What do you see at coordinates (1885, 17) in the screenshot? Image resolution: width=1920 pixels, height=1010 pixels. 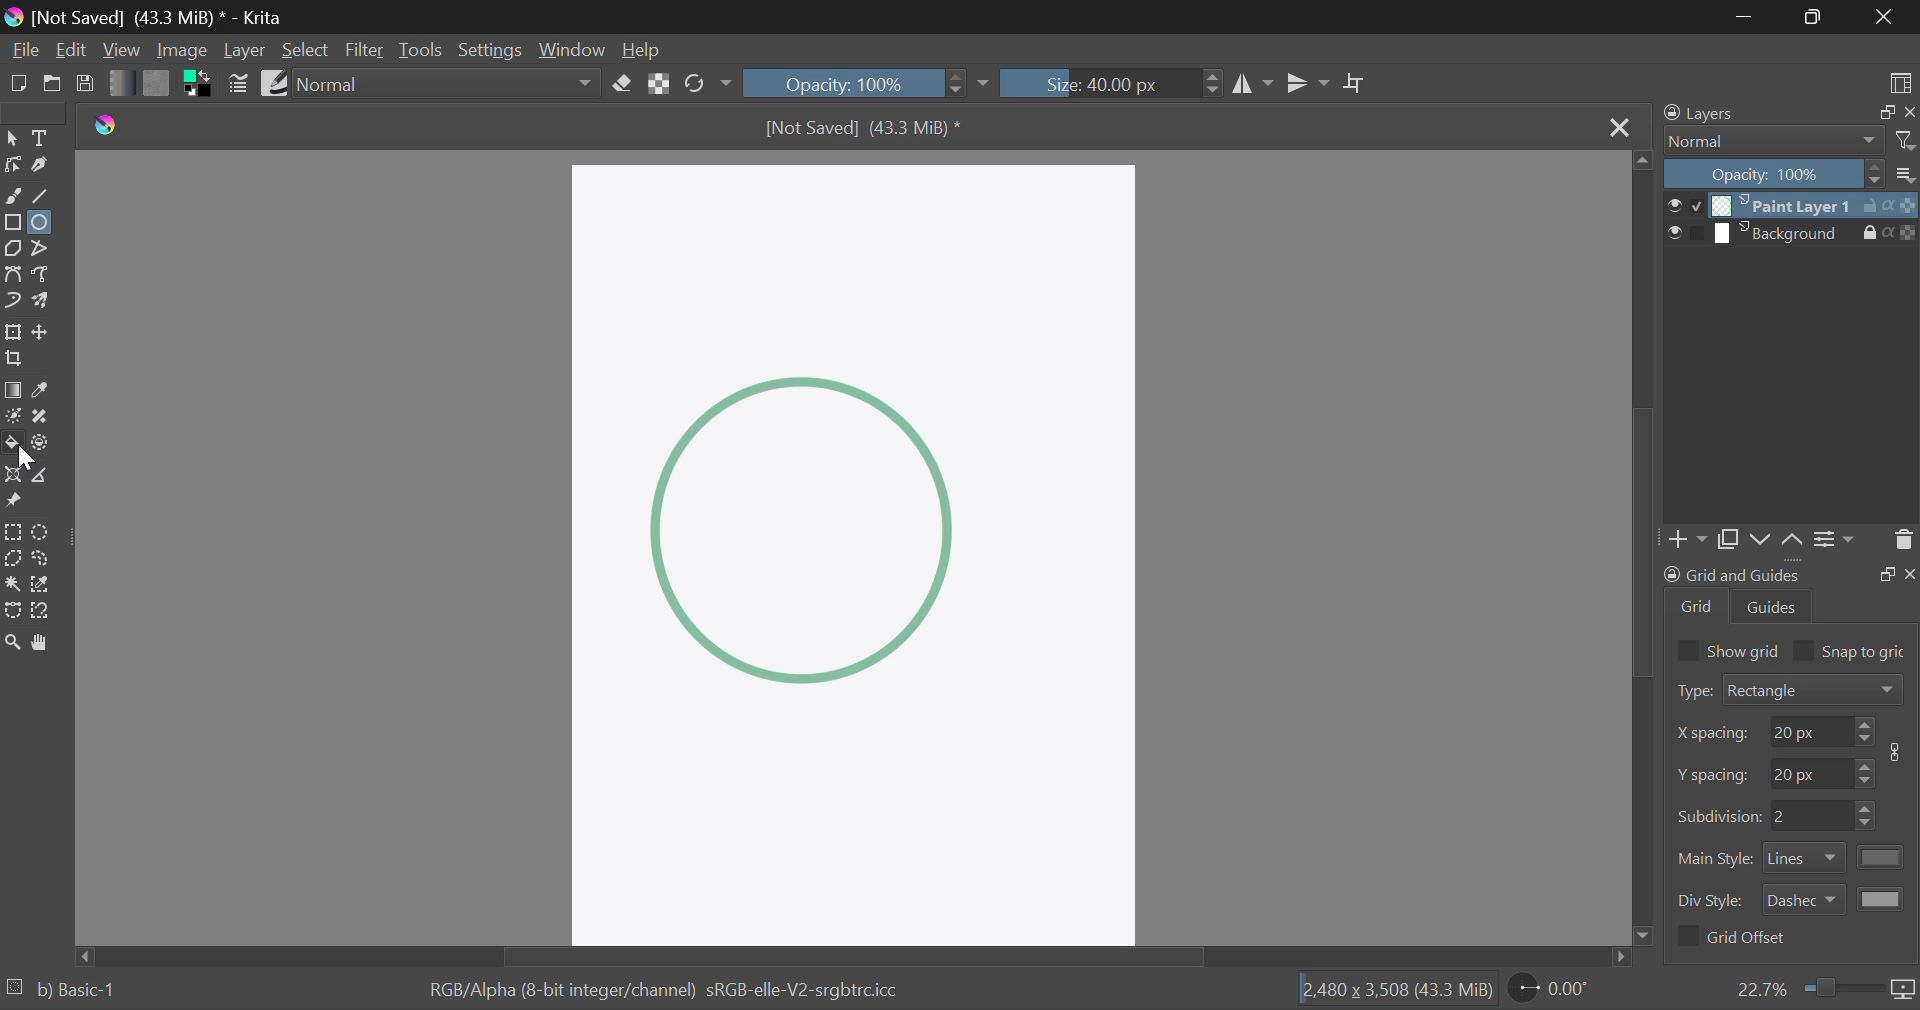 I see `Close` at bounding box center [1885, 17].